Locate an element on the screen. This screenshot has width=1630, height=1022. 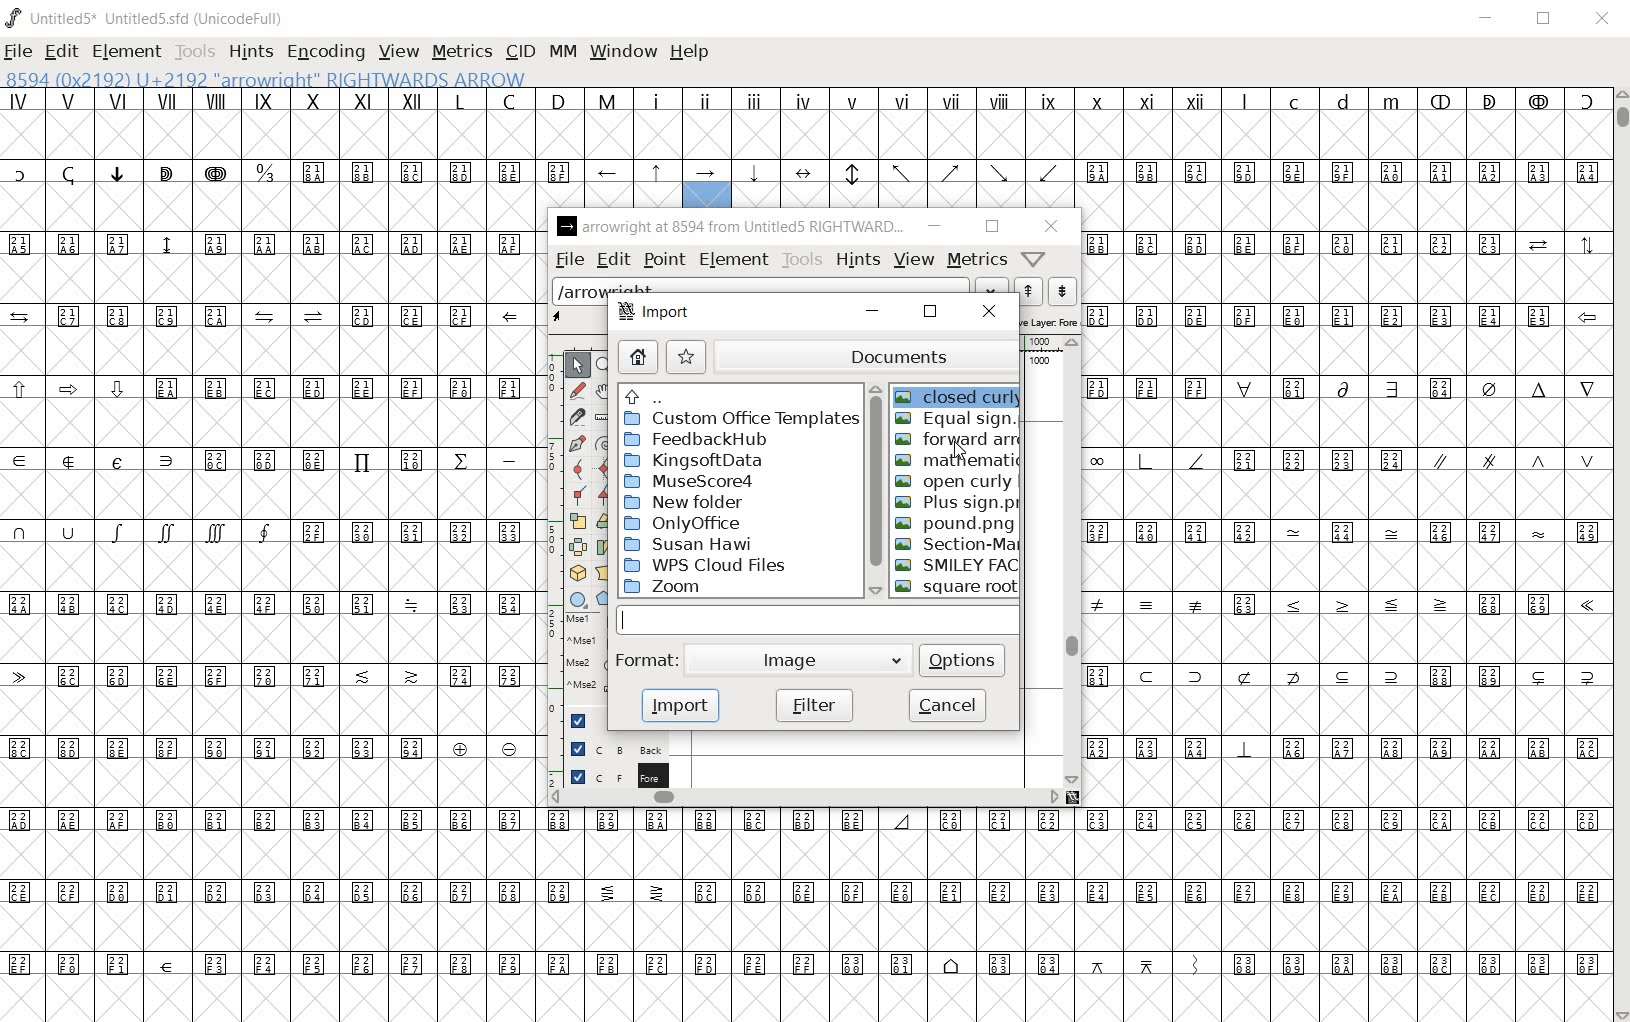
ENCODING is located at coordinates (324, 51).